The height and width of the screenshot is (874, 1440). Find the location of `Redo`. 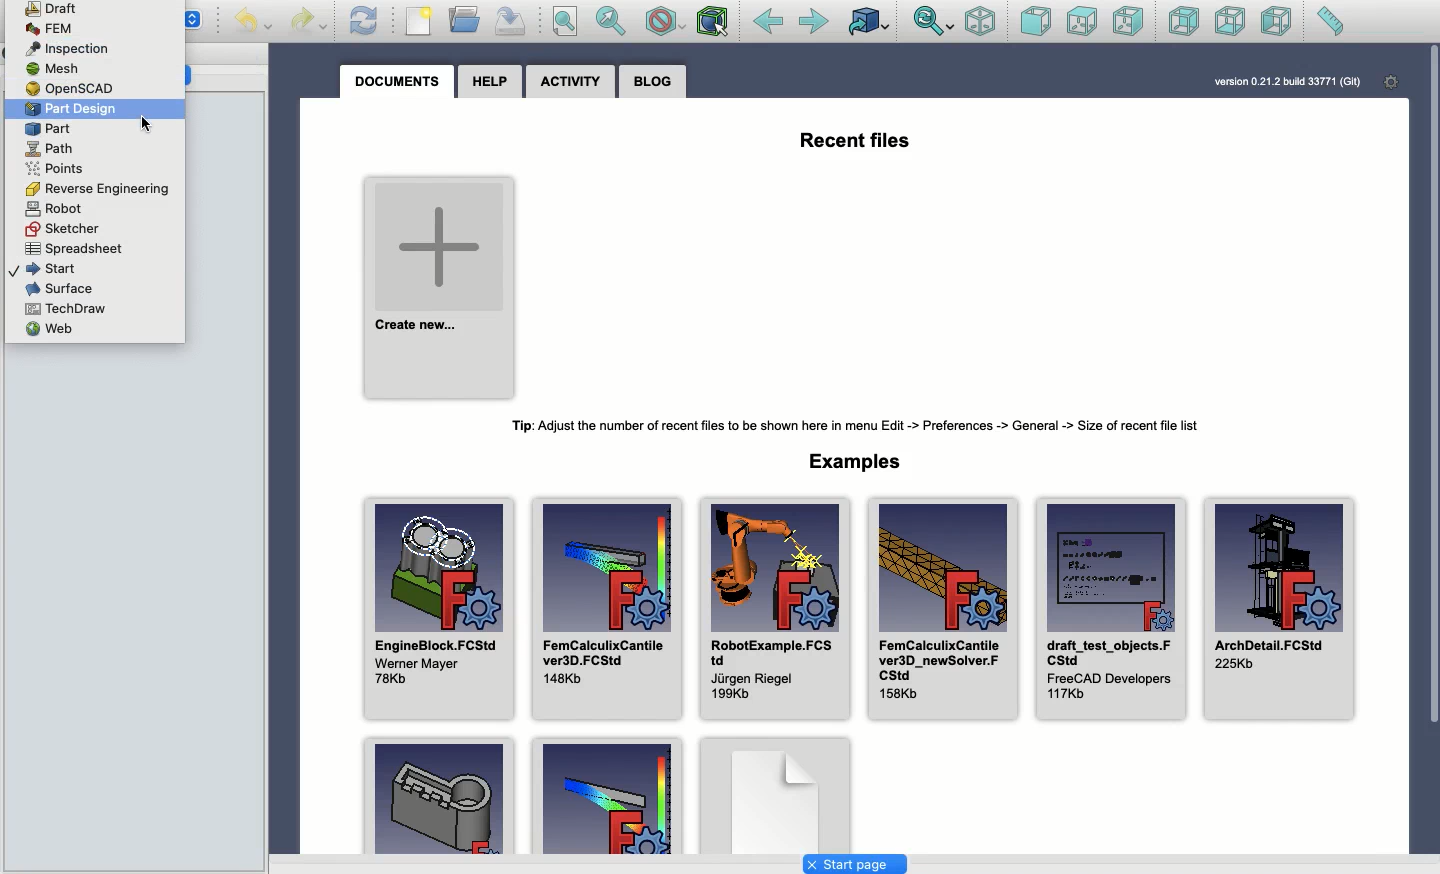

Redo is located at coordinates (312, 21).